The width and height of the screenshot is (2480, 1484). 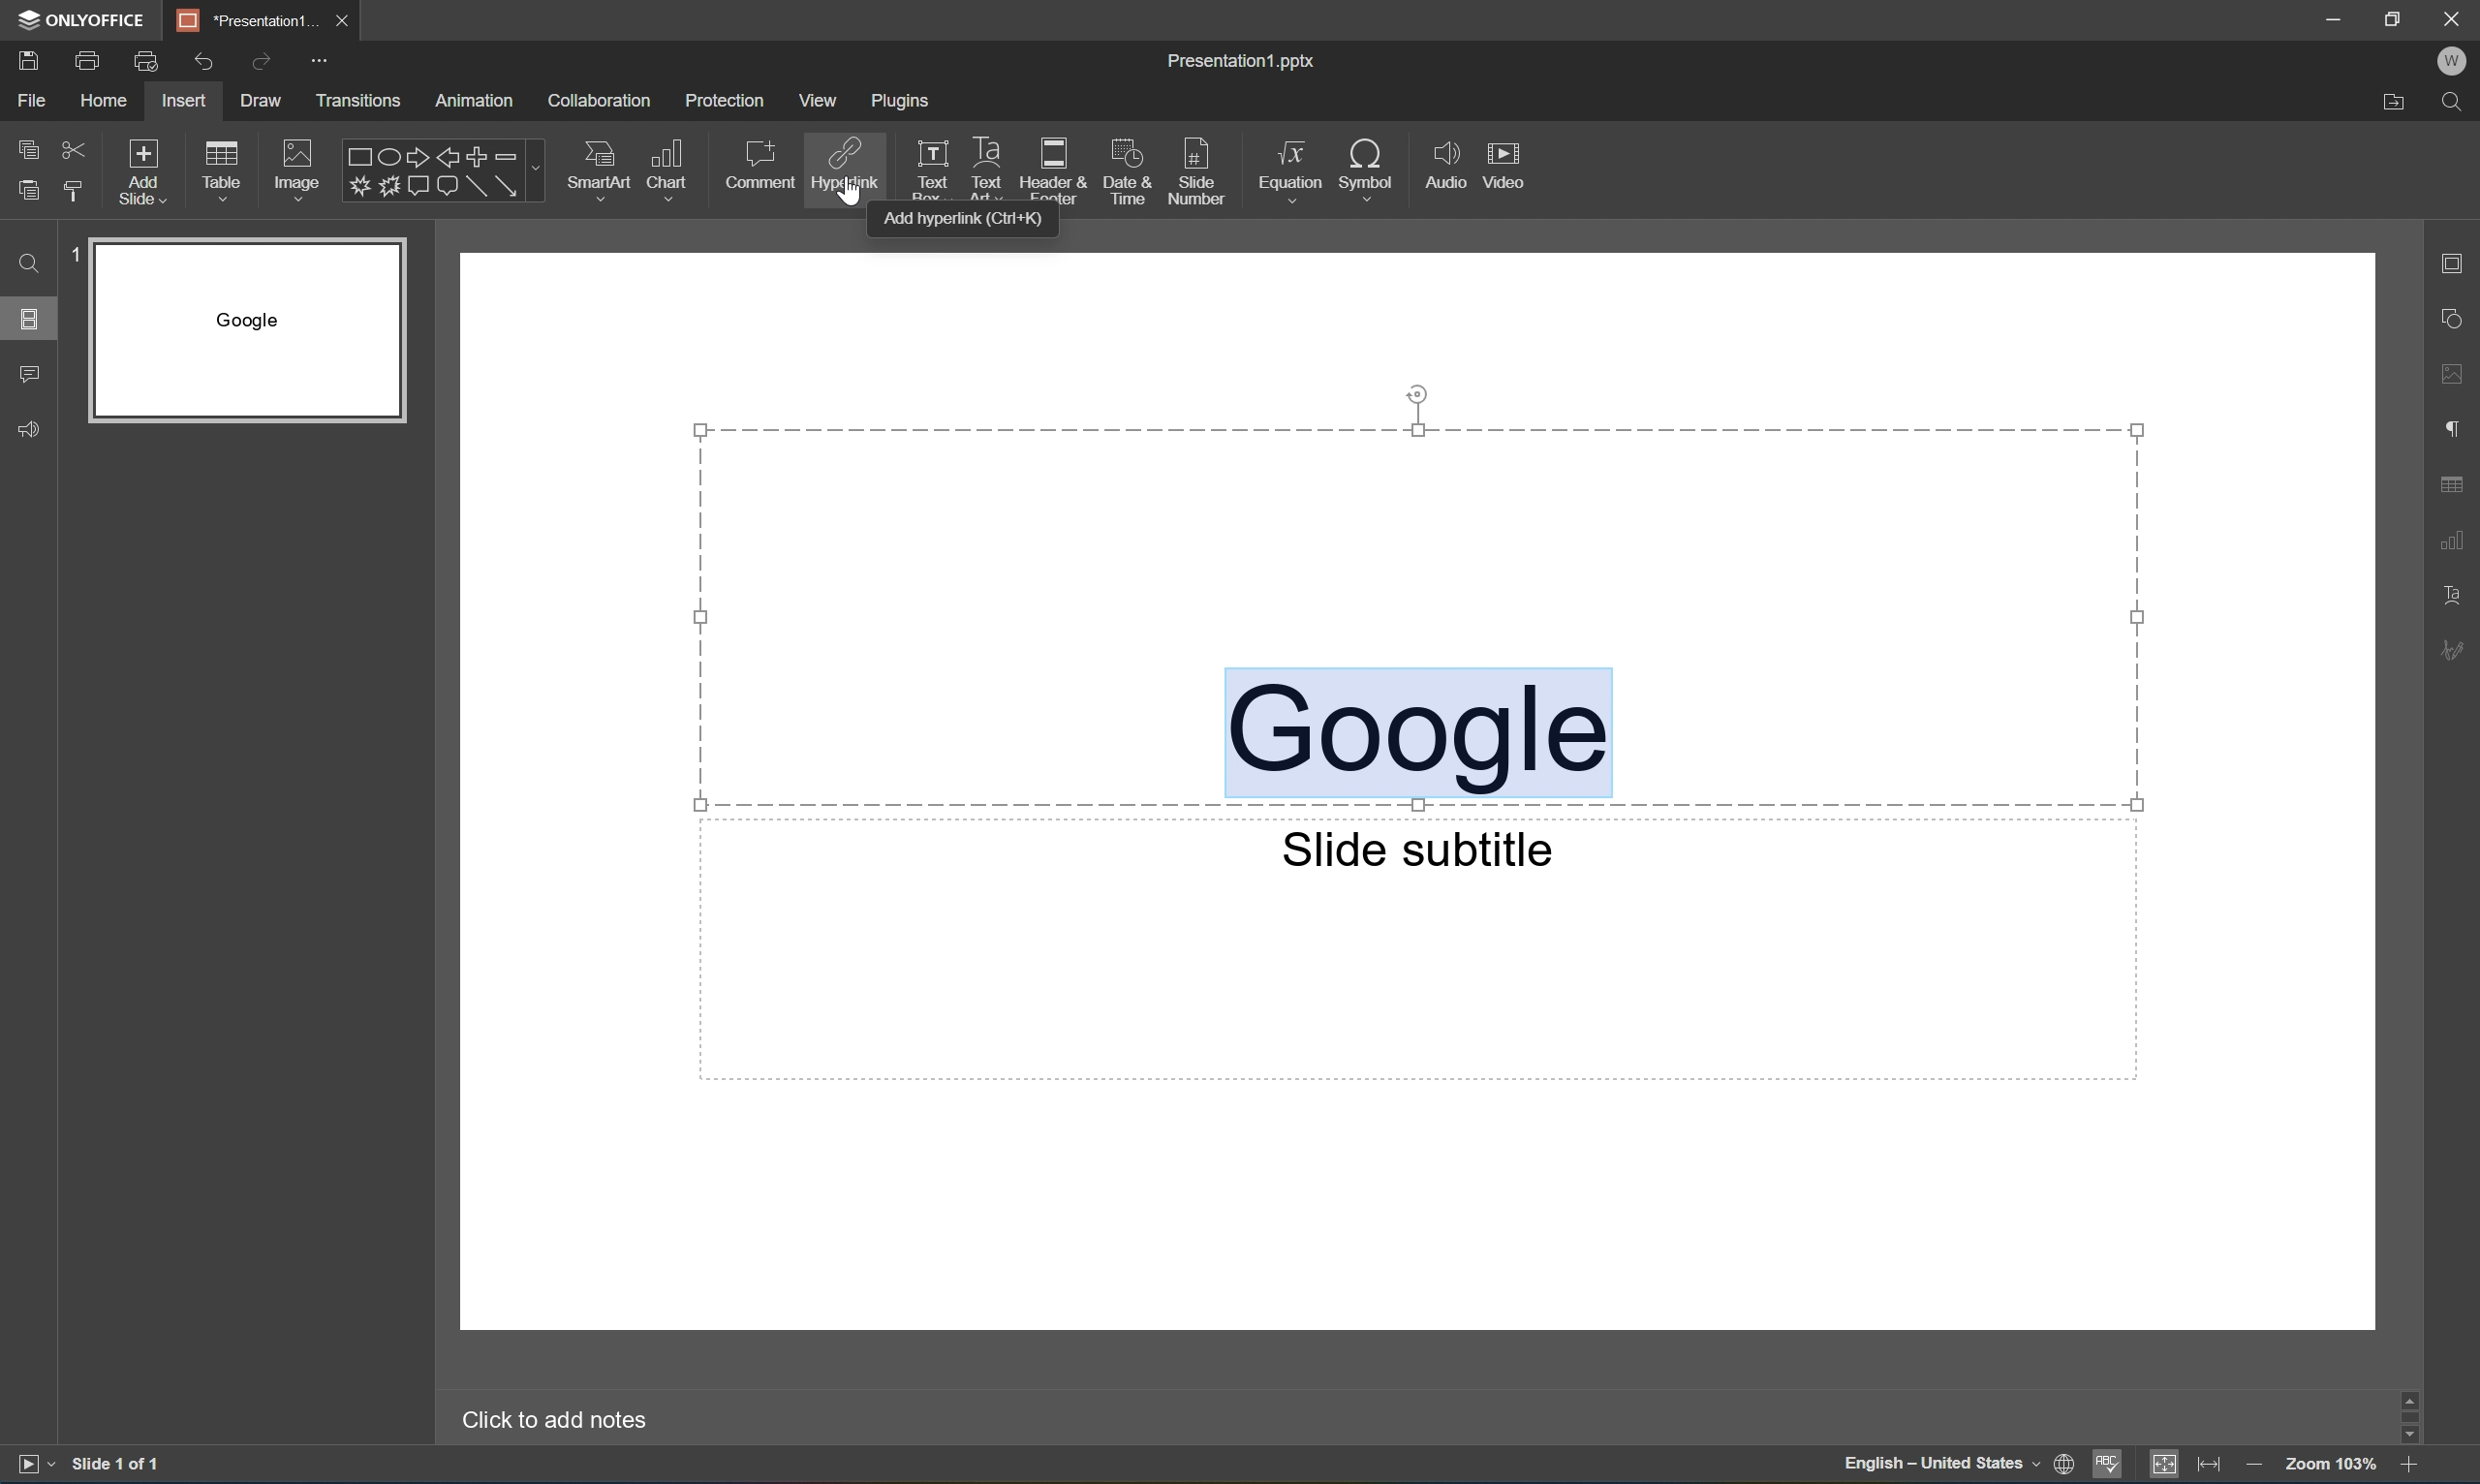 What do you see at coordinates (2410, 1415) in the screenshot?
I see `Scroll bar` at bounding box center [2410, 1415].